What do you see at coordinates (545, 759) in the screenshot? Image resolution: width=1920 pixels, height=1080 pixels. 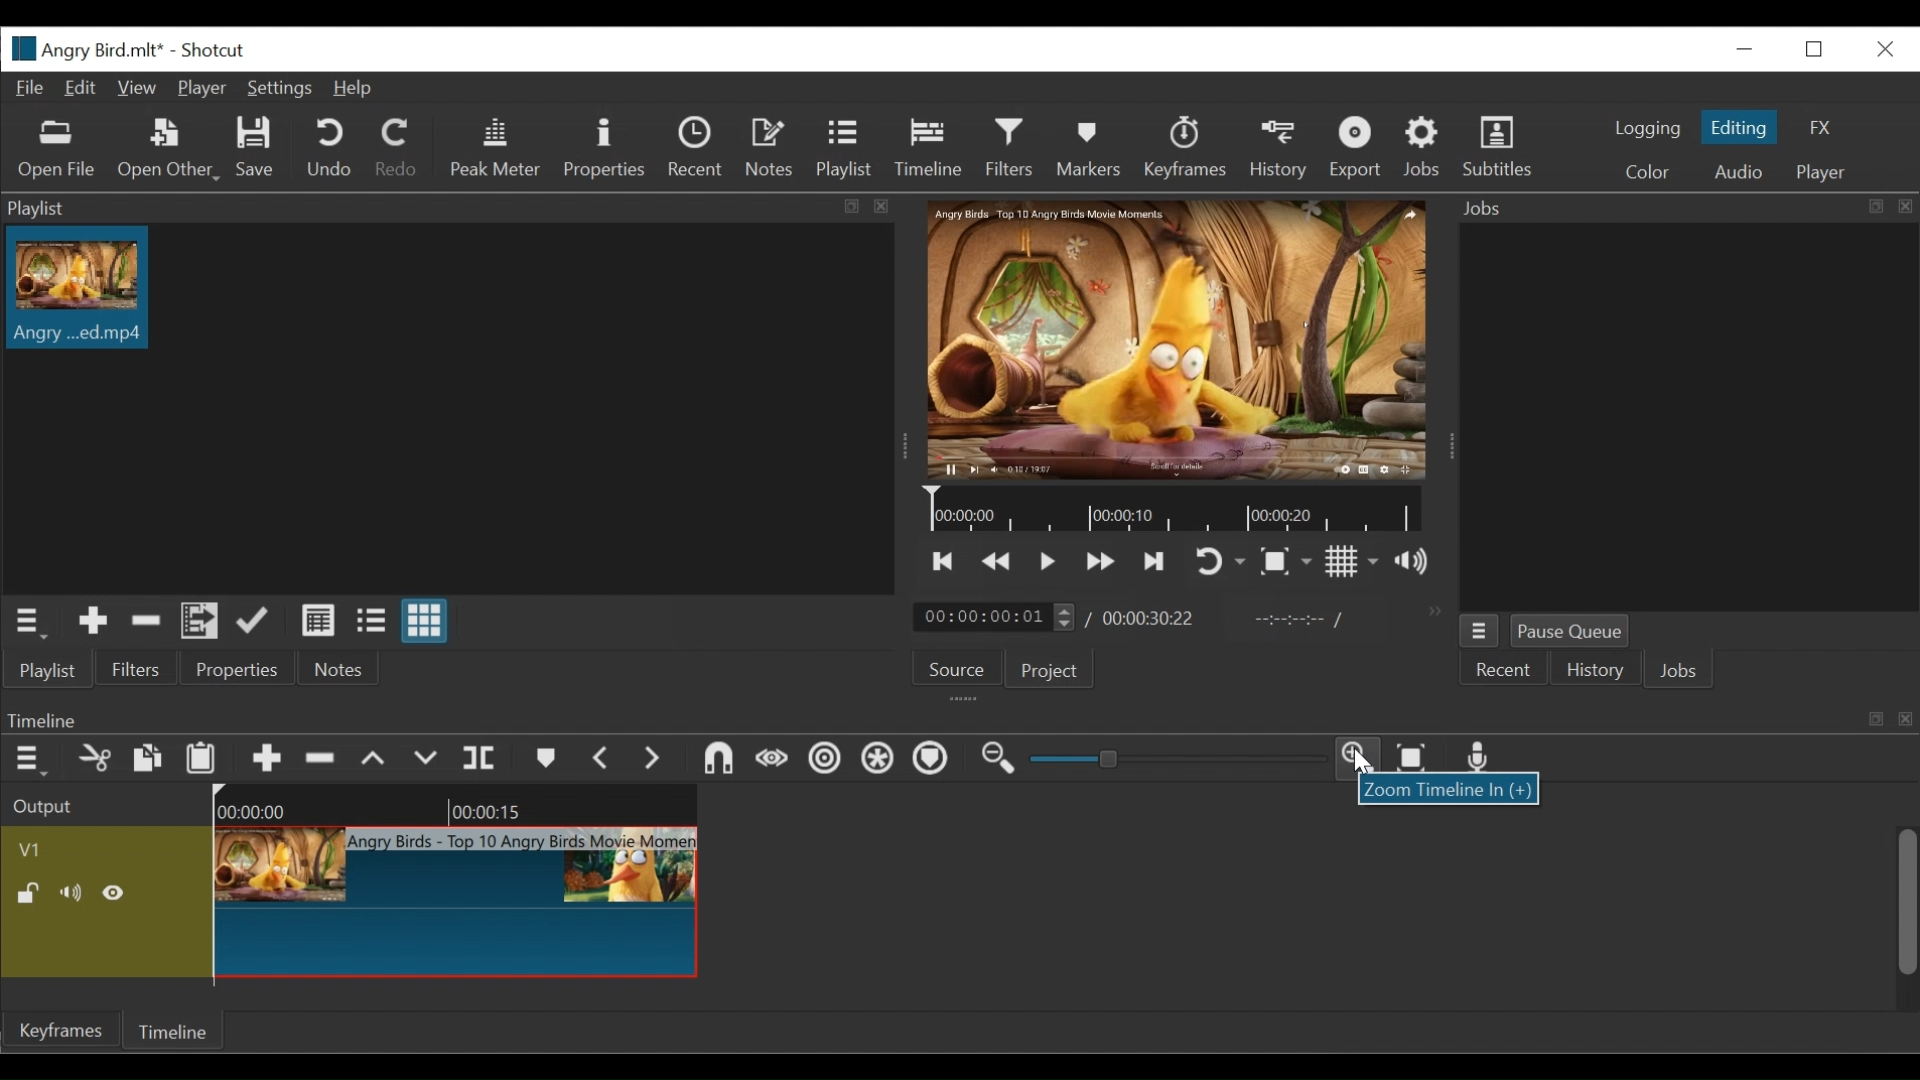 I see `Markers` at bounding box center [545, 759].